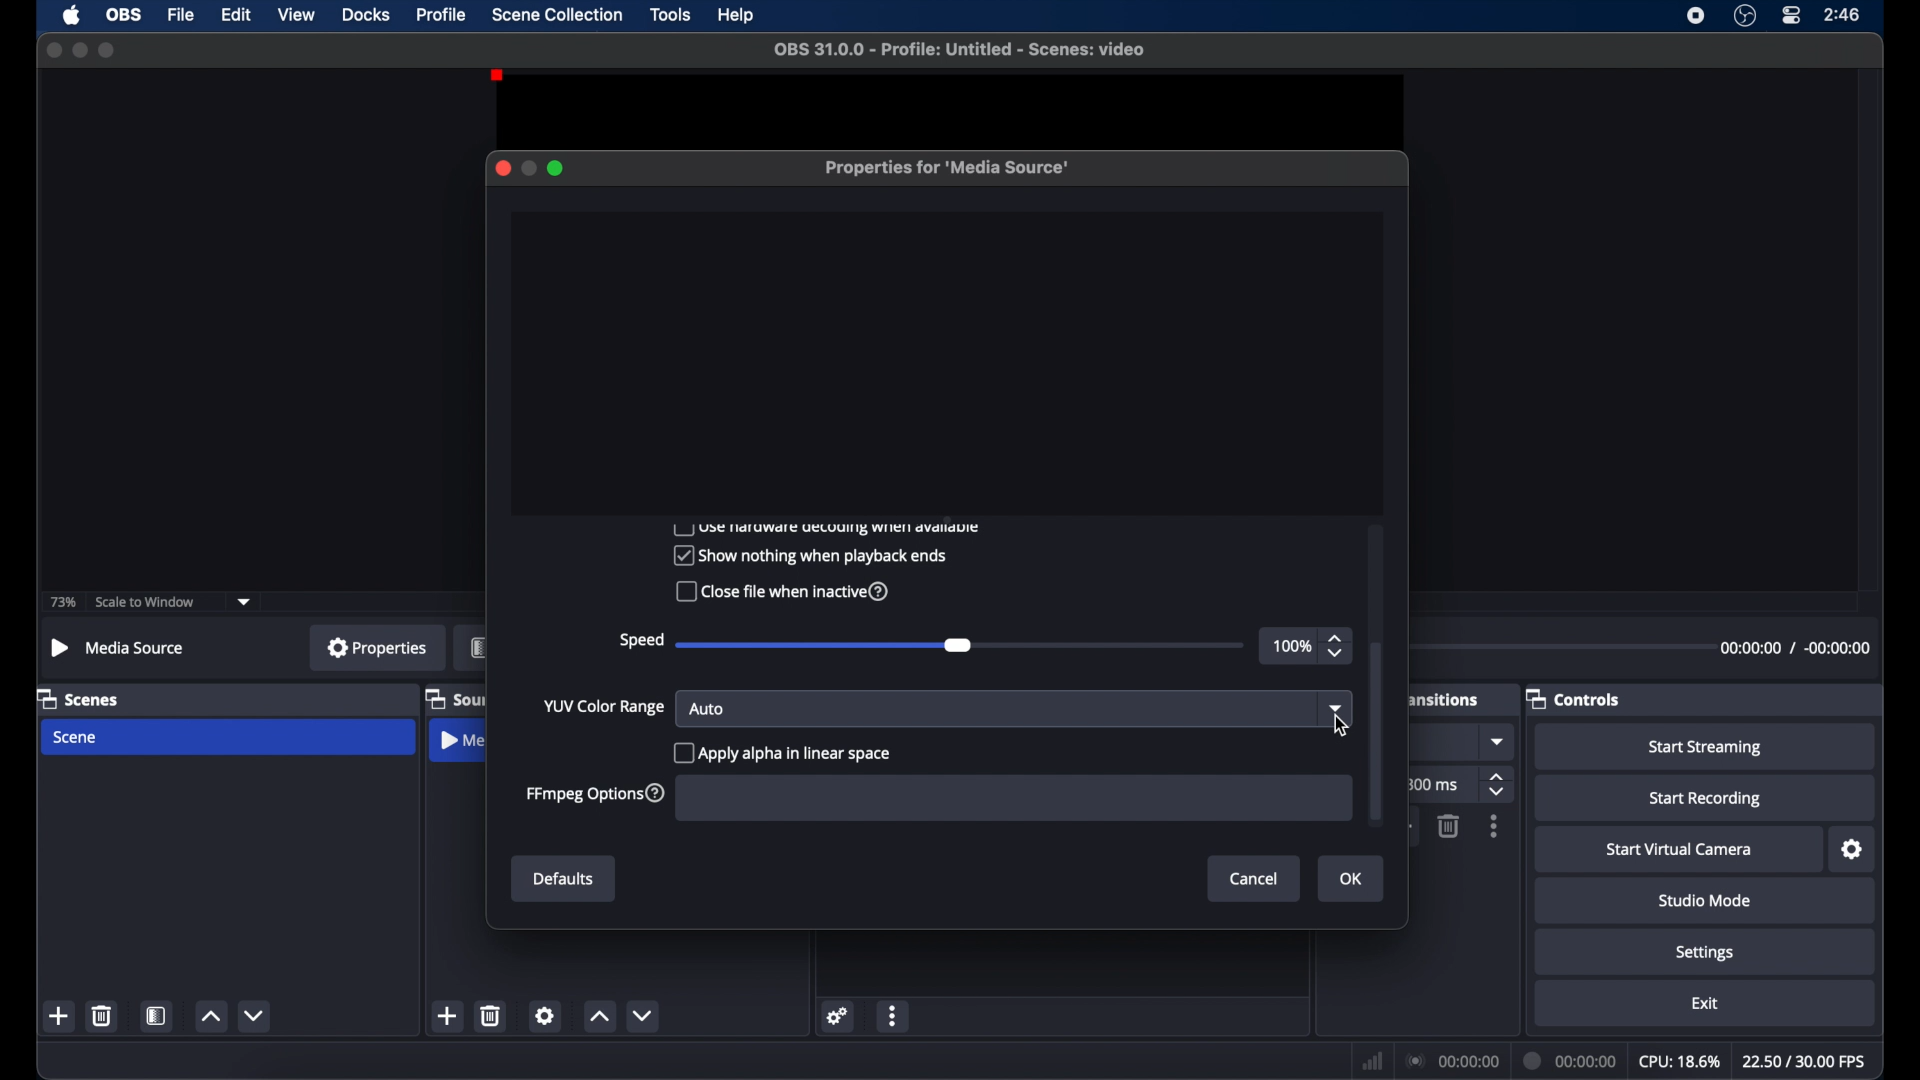 The width and height of the screenshot is (1920, 1080). I want to click on time, so click(1843, 14).